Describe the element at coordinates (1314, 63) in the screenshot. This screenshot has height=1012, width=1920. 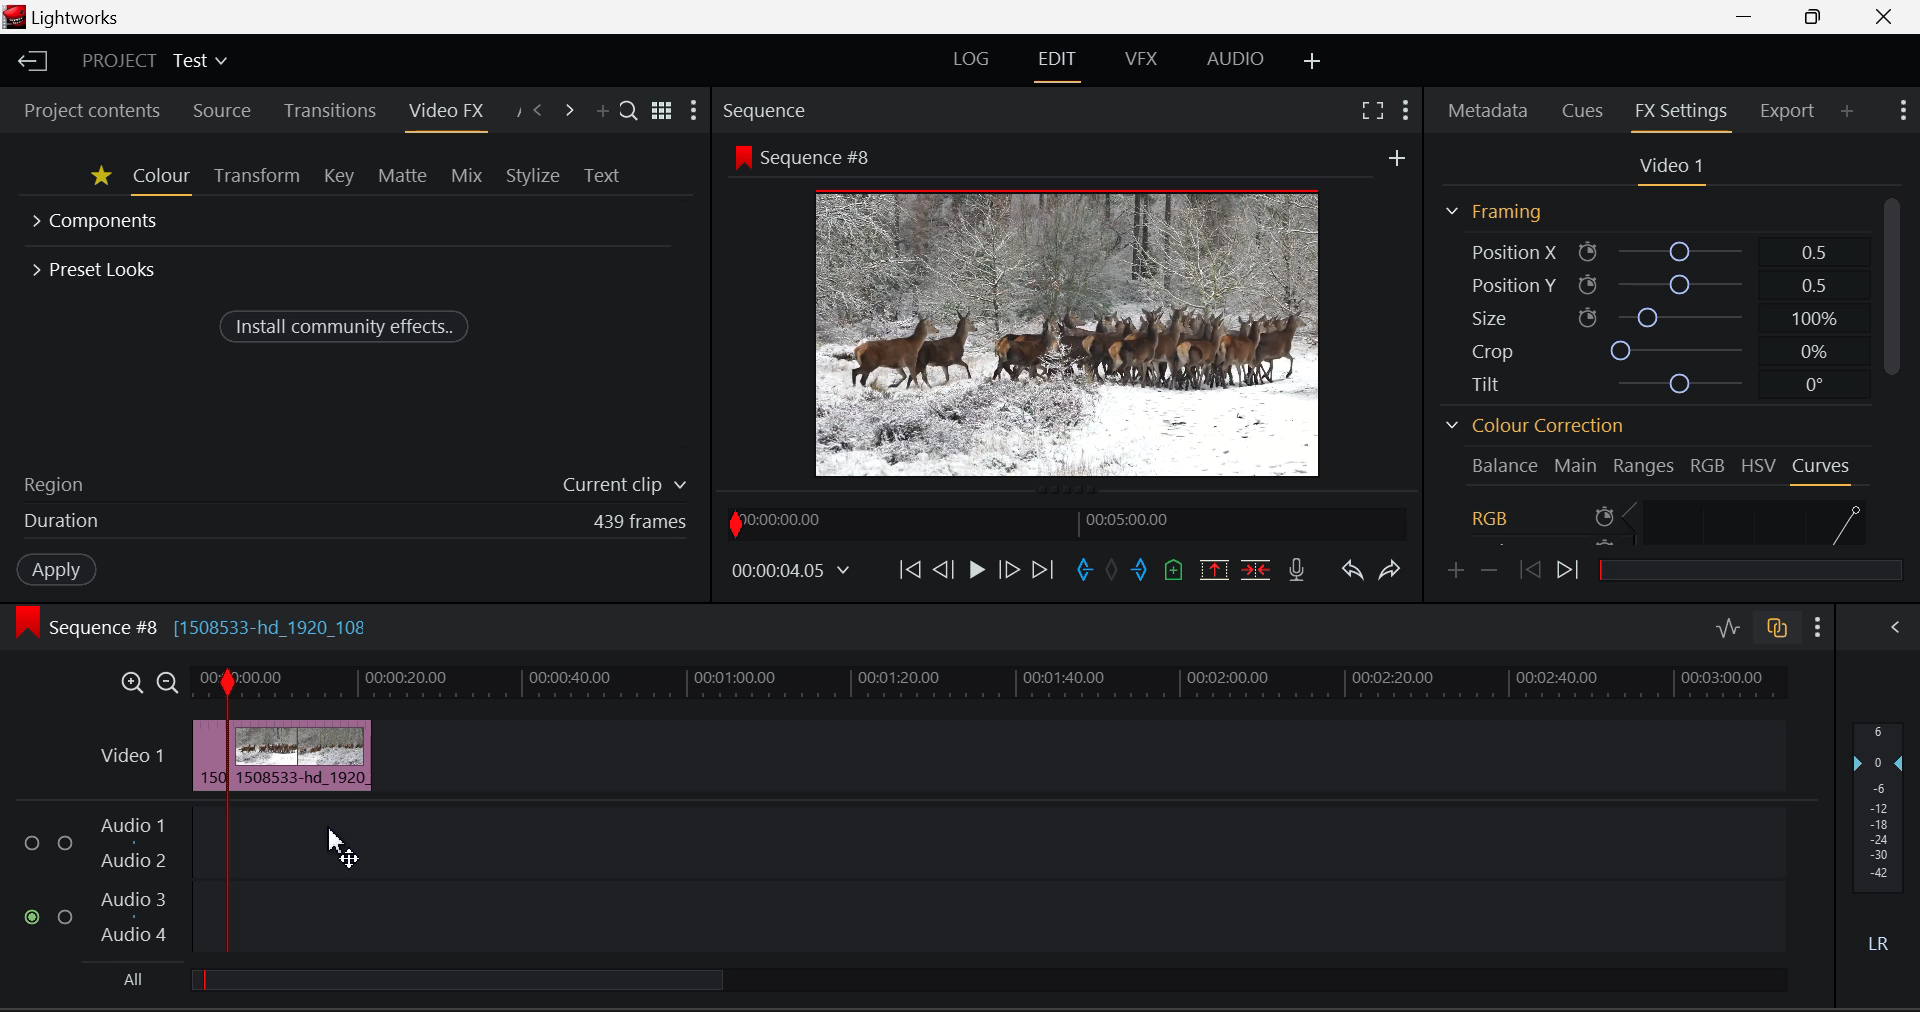
I see `Add Layout` at that location.